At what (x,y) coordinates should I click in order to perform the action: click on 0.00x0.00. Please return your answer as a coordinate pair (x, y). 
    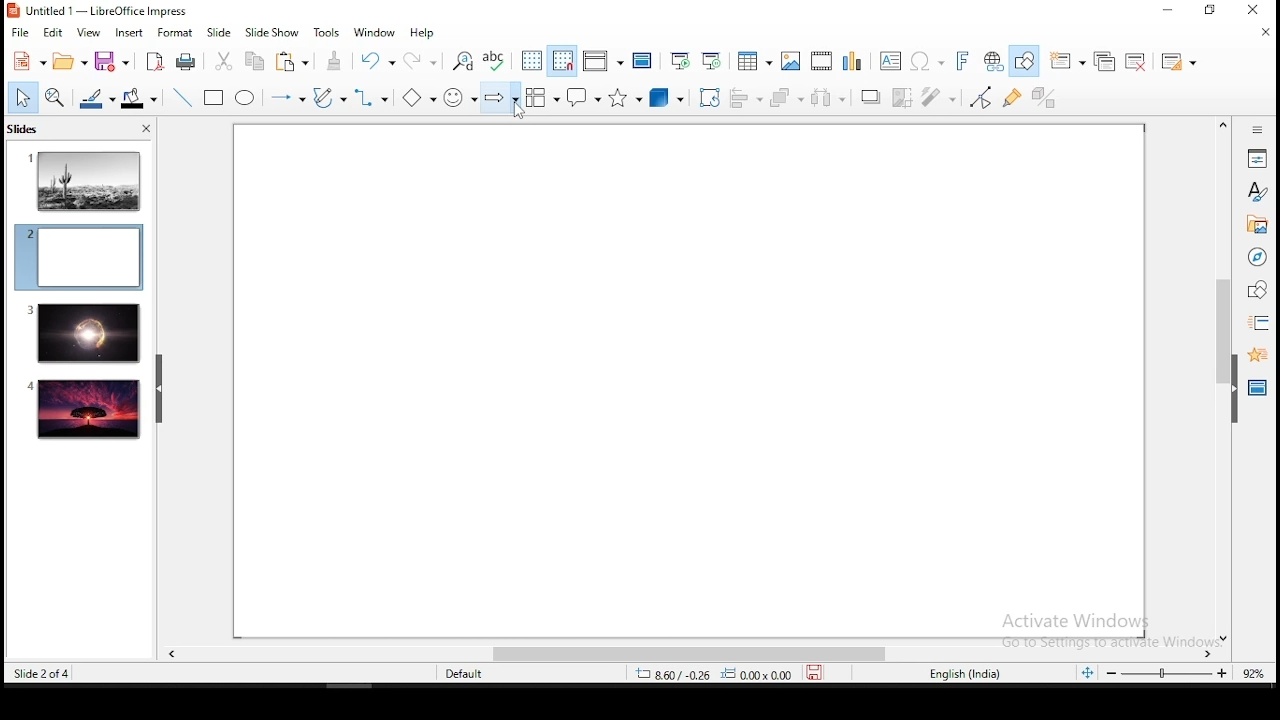
    Looking at the image, I should click on (757, 674).